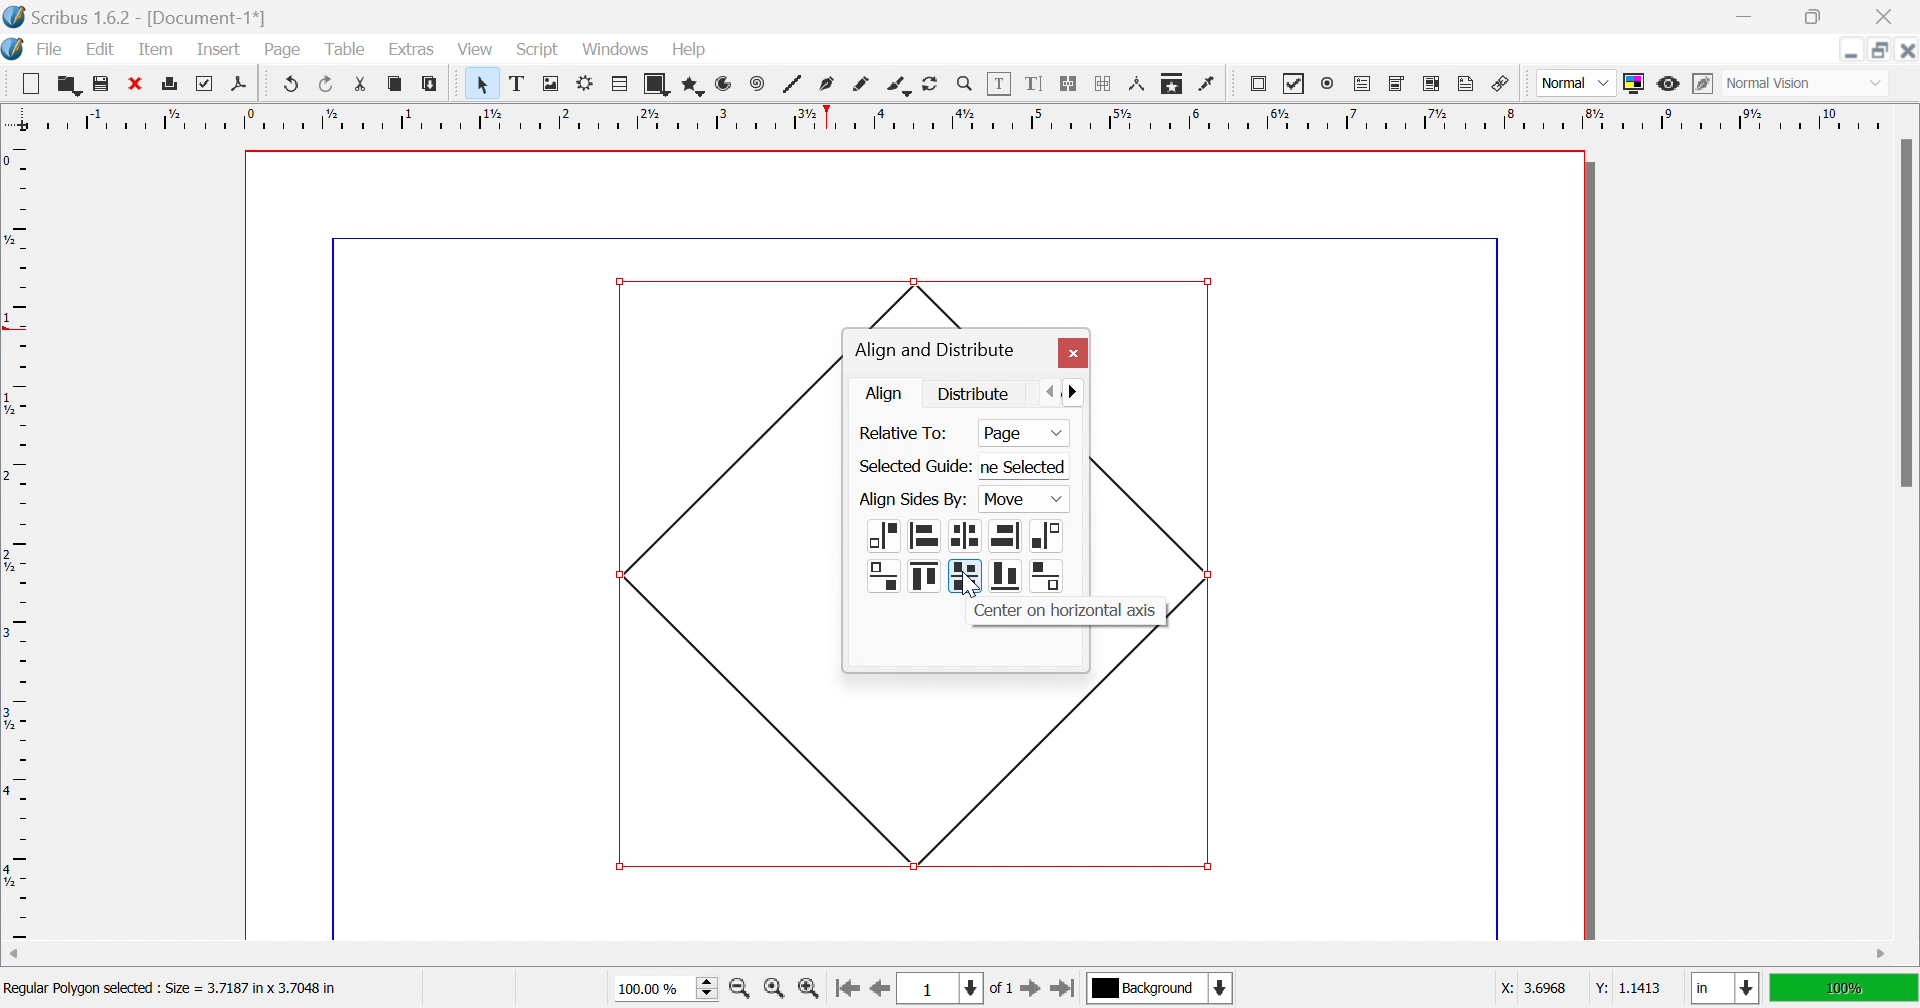 The width and height of the screenshot is (1920, 1008). I want to click on Minimize, so click(1749, 17).